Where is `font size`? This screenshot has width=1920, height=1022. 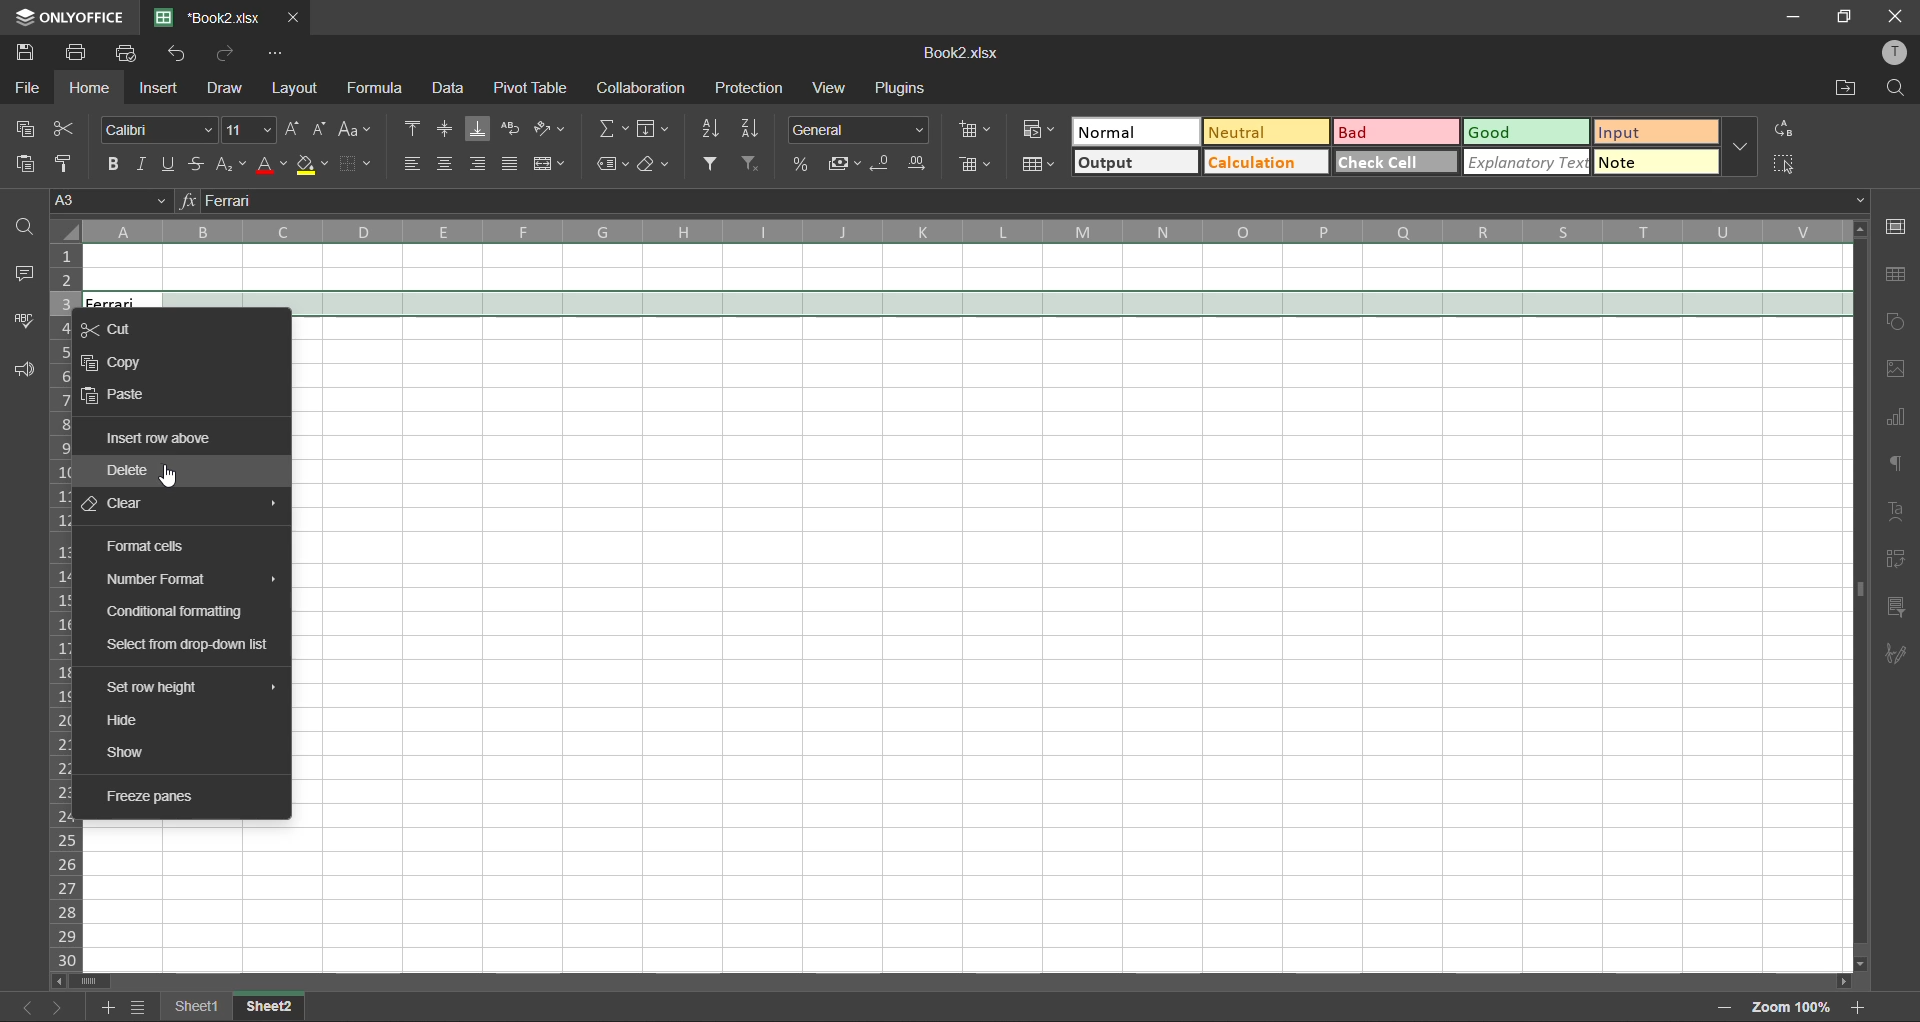
font size is located at coordinates (249, 128).